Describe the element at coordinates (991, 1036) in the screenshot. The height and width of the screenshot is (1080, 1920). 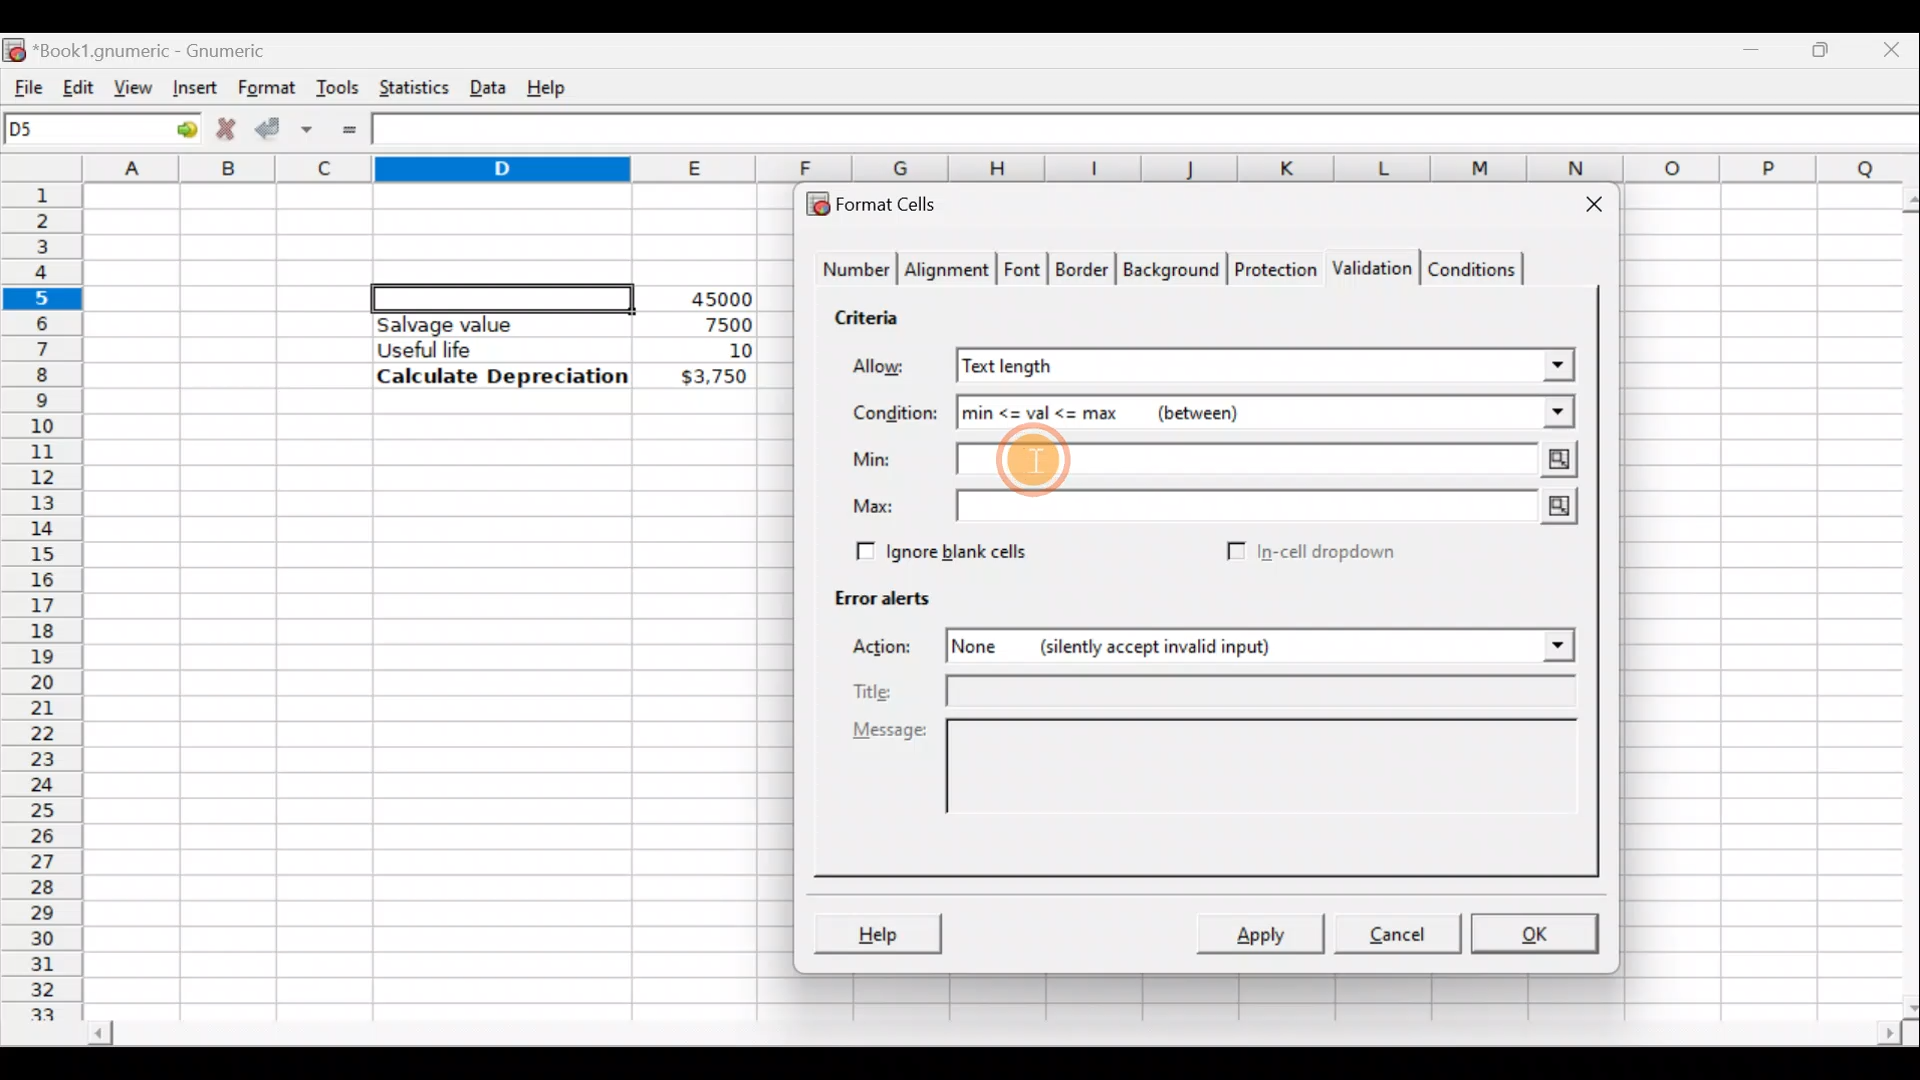
I see `Scroll bar` at that location.